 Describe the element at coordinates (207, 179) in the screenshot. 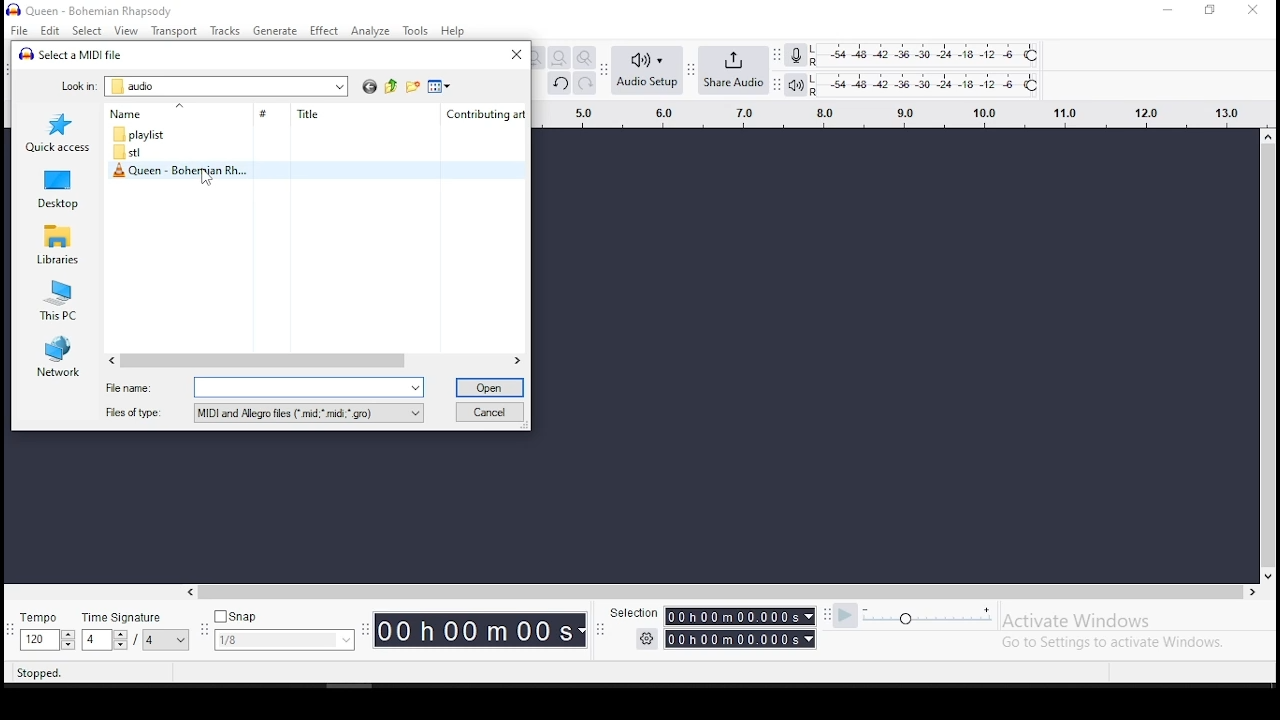

I see `cursor` at that location.